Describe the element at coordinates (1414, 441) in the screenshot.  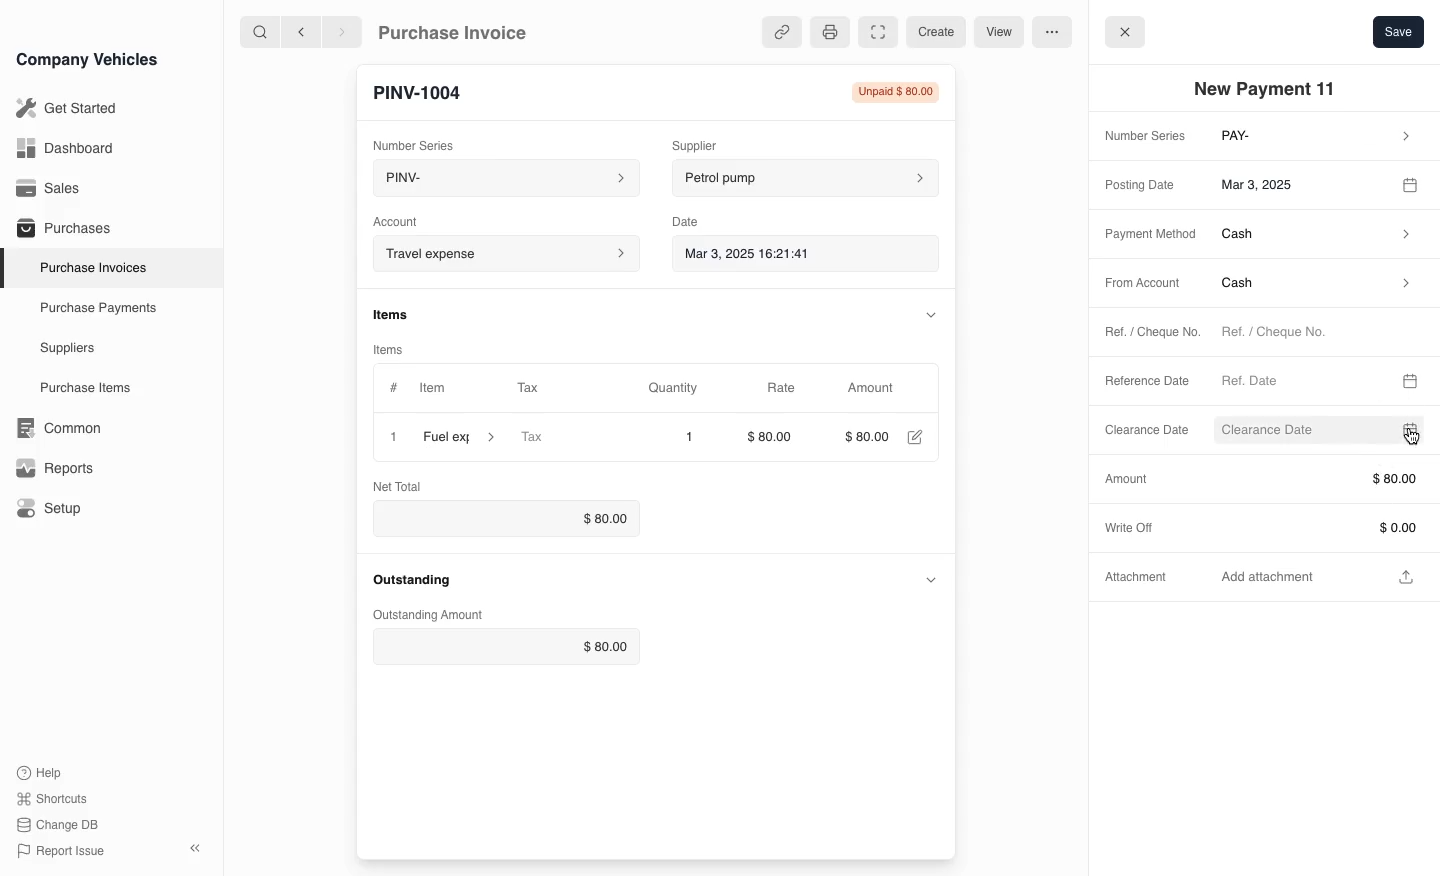
I see `cursor` at that location.